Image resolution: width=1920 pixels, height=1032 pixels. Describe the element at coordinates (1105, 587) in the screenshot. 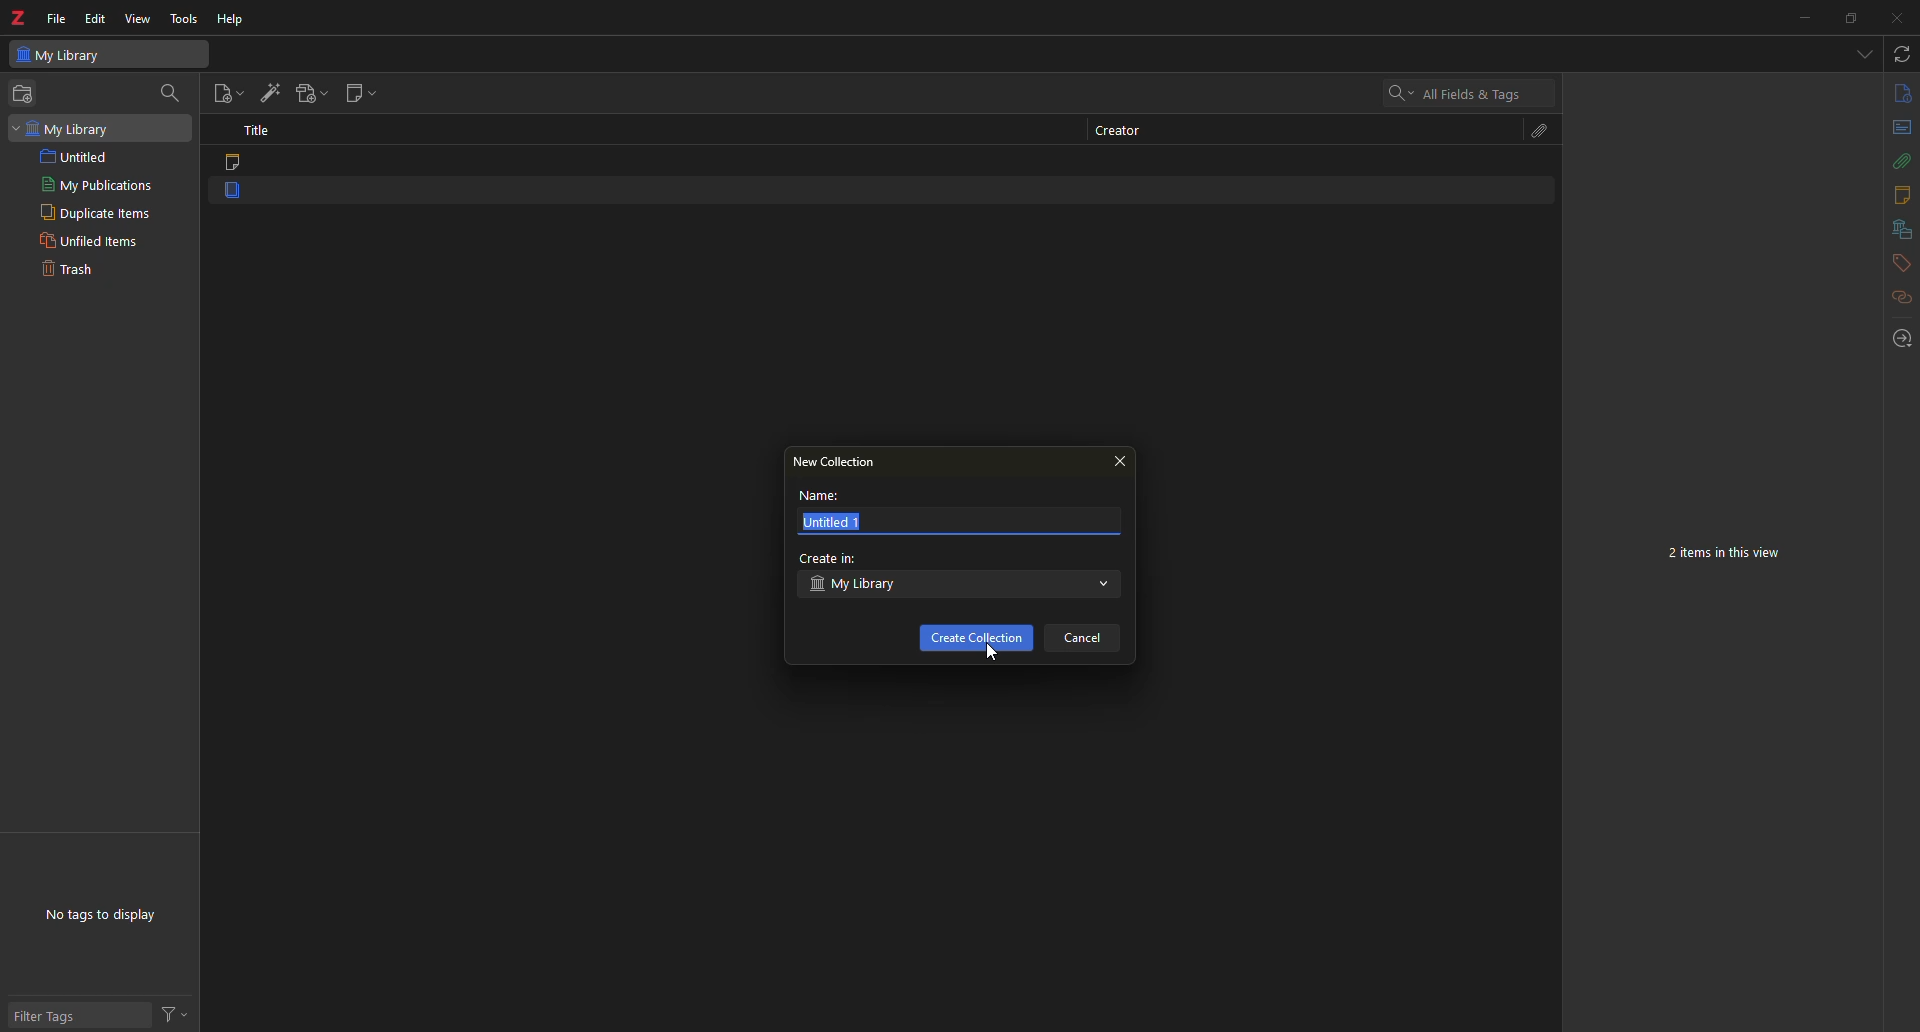

I see `drop down` at that location.